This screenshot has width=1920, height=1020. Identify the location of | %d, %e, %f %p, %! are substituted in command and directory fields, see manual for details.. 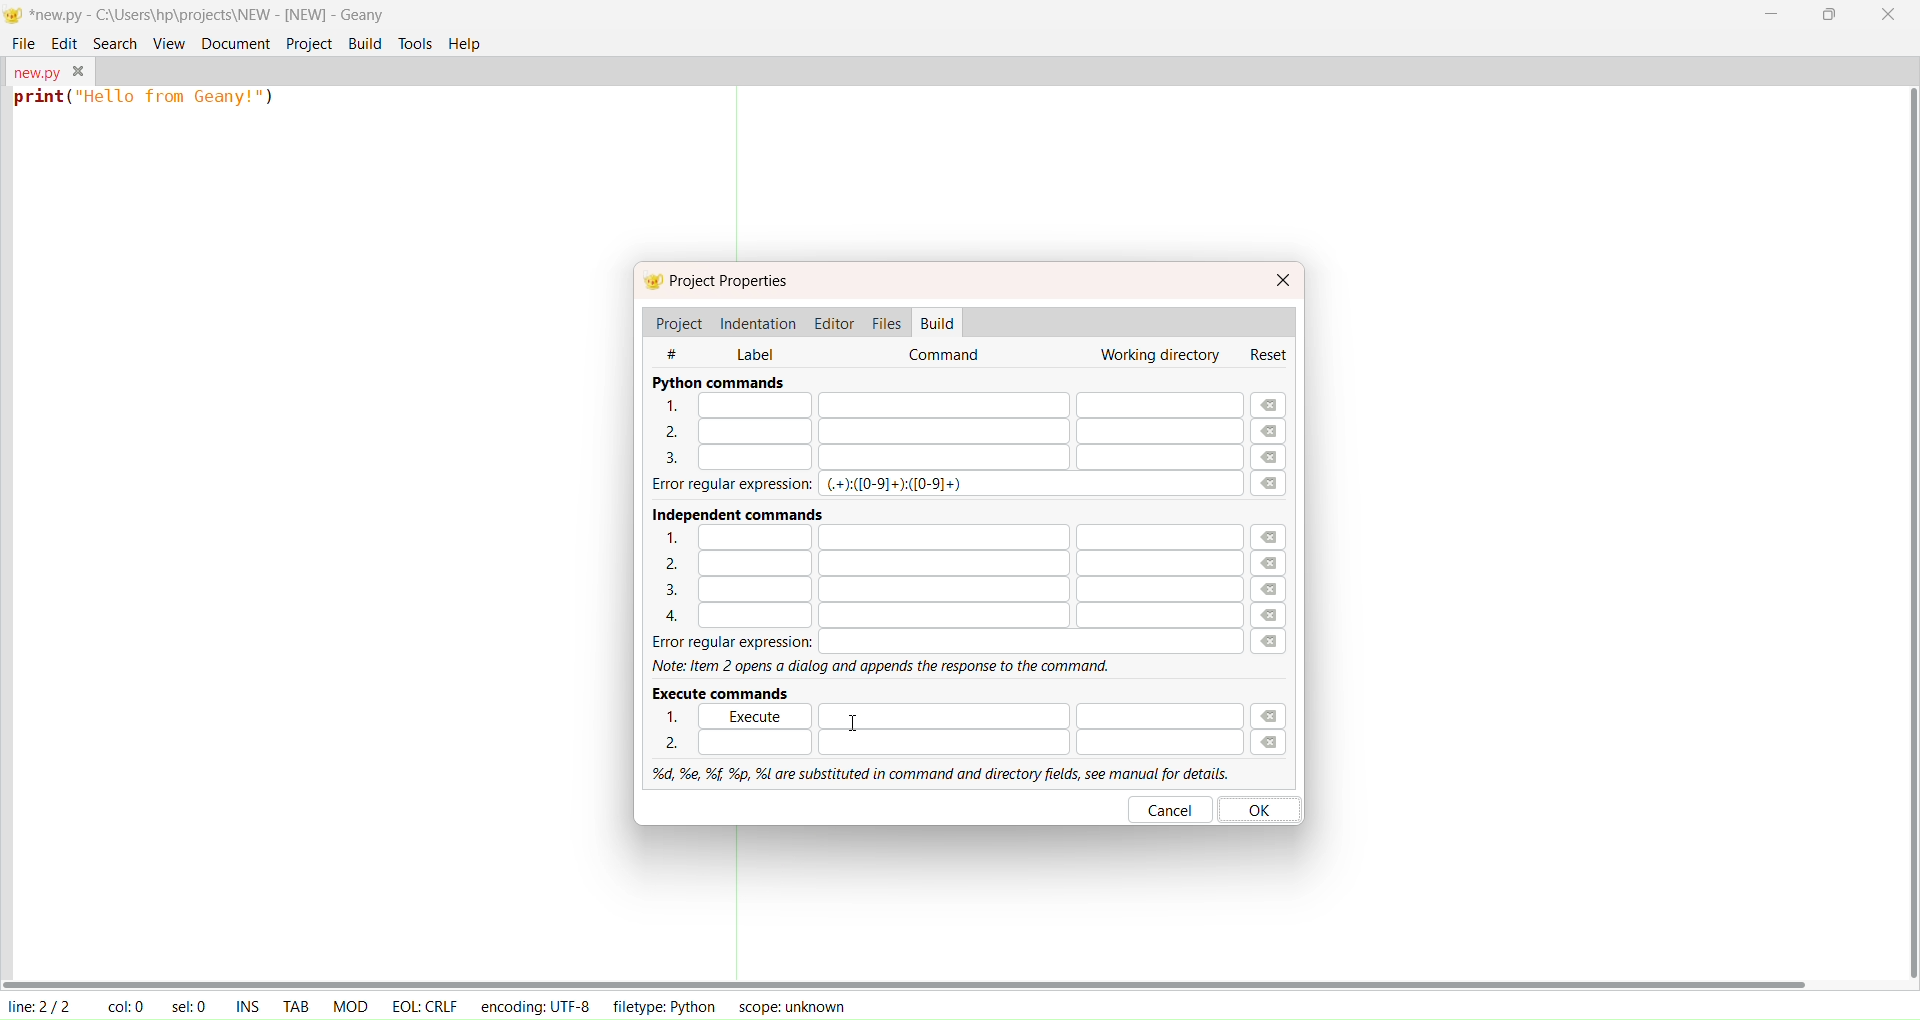
(934, 771).